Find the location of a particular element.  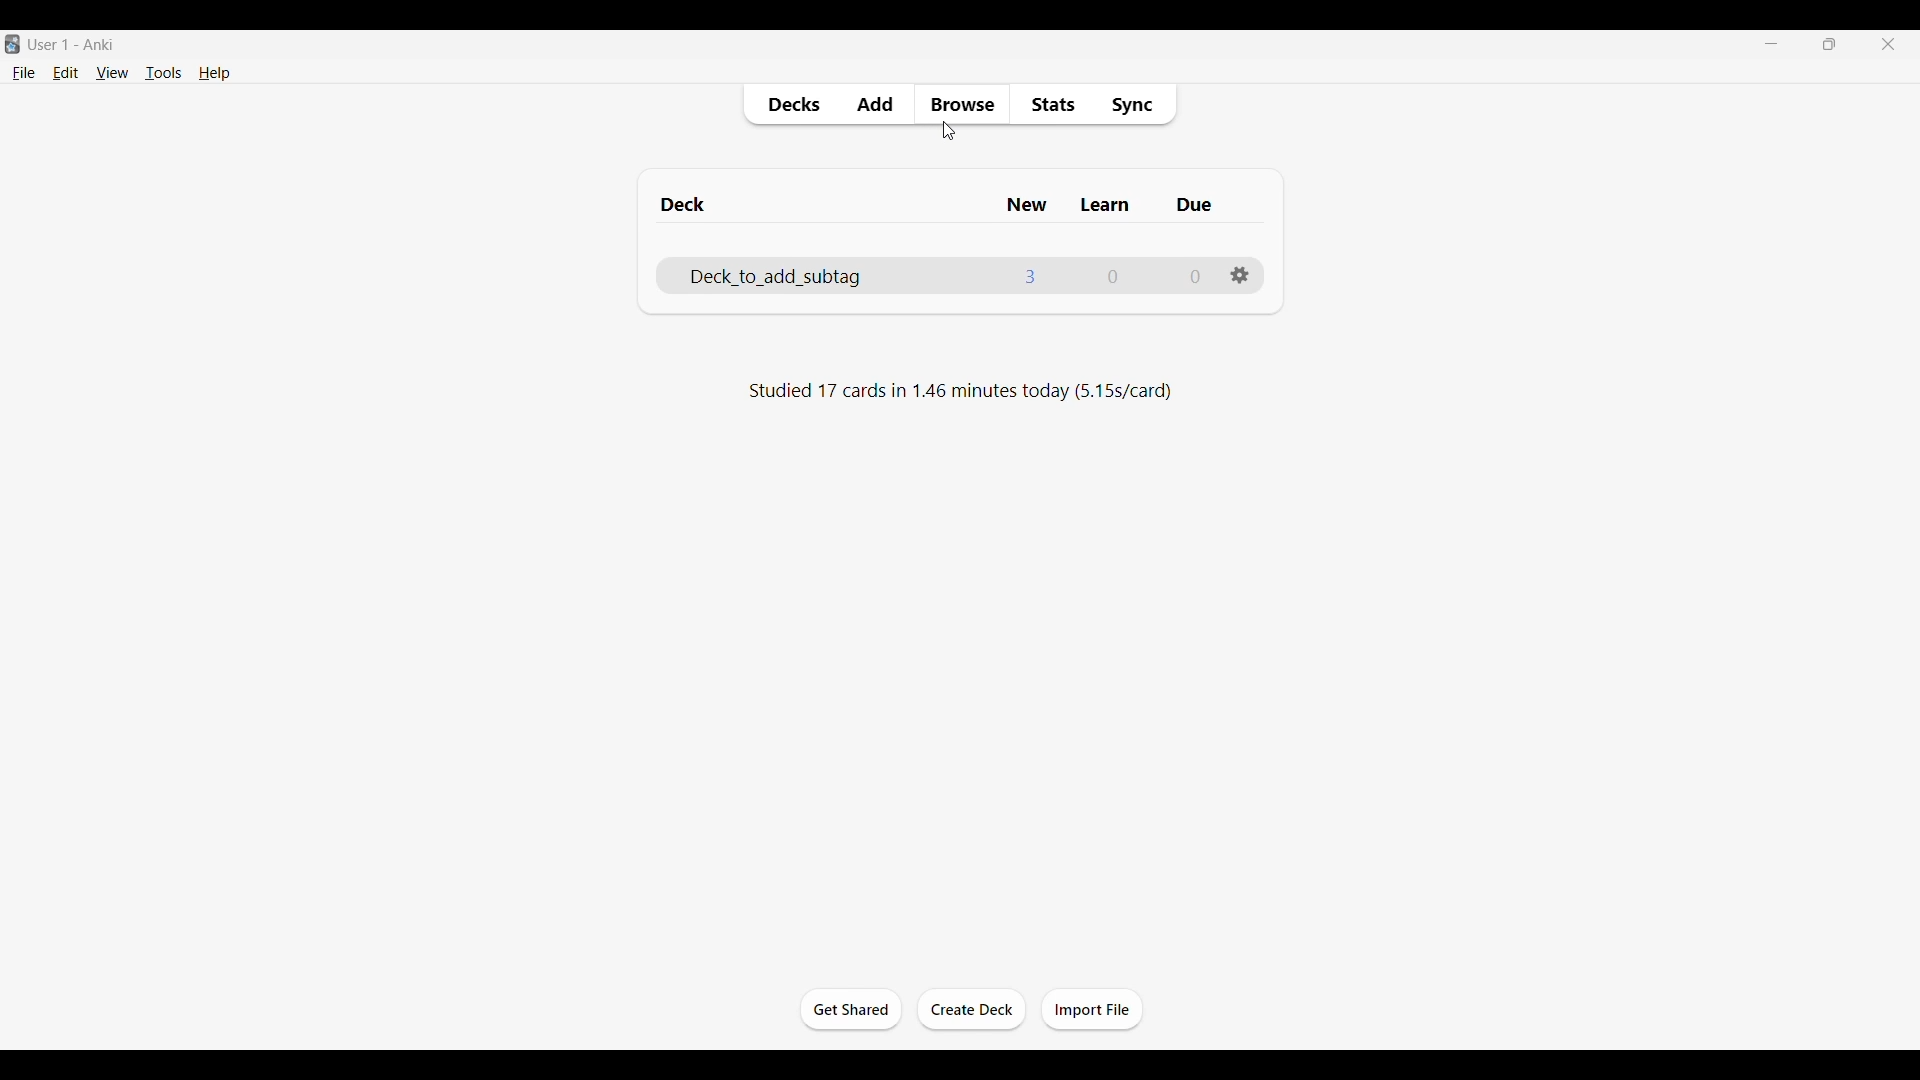

Studied 17 cards in 1.46 minutes today (5.15s/card) is located at coordinates (959, 392).